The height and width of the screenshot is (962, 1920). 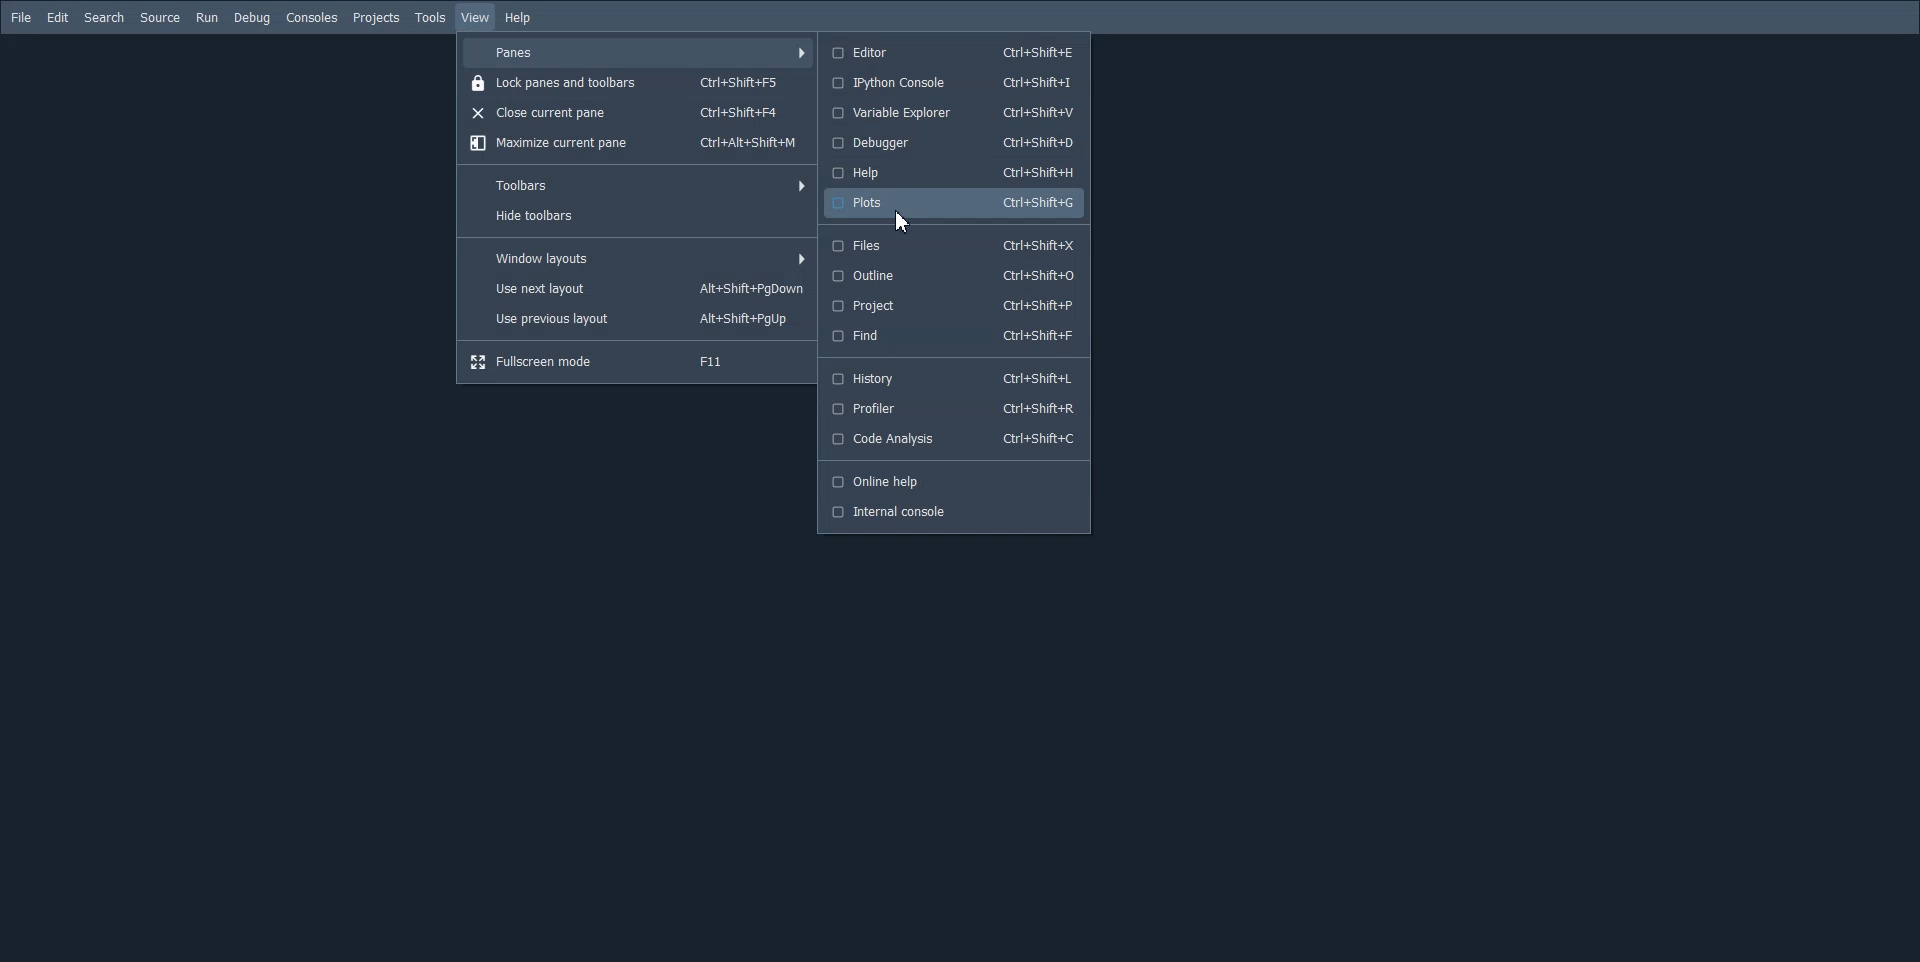 I want to click on Cursor, so click(x=904, y=220).